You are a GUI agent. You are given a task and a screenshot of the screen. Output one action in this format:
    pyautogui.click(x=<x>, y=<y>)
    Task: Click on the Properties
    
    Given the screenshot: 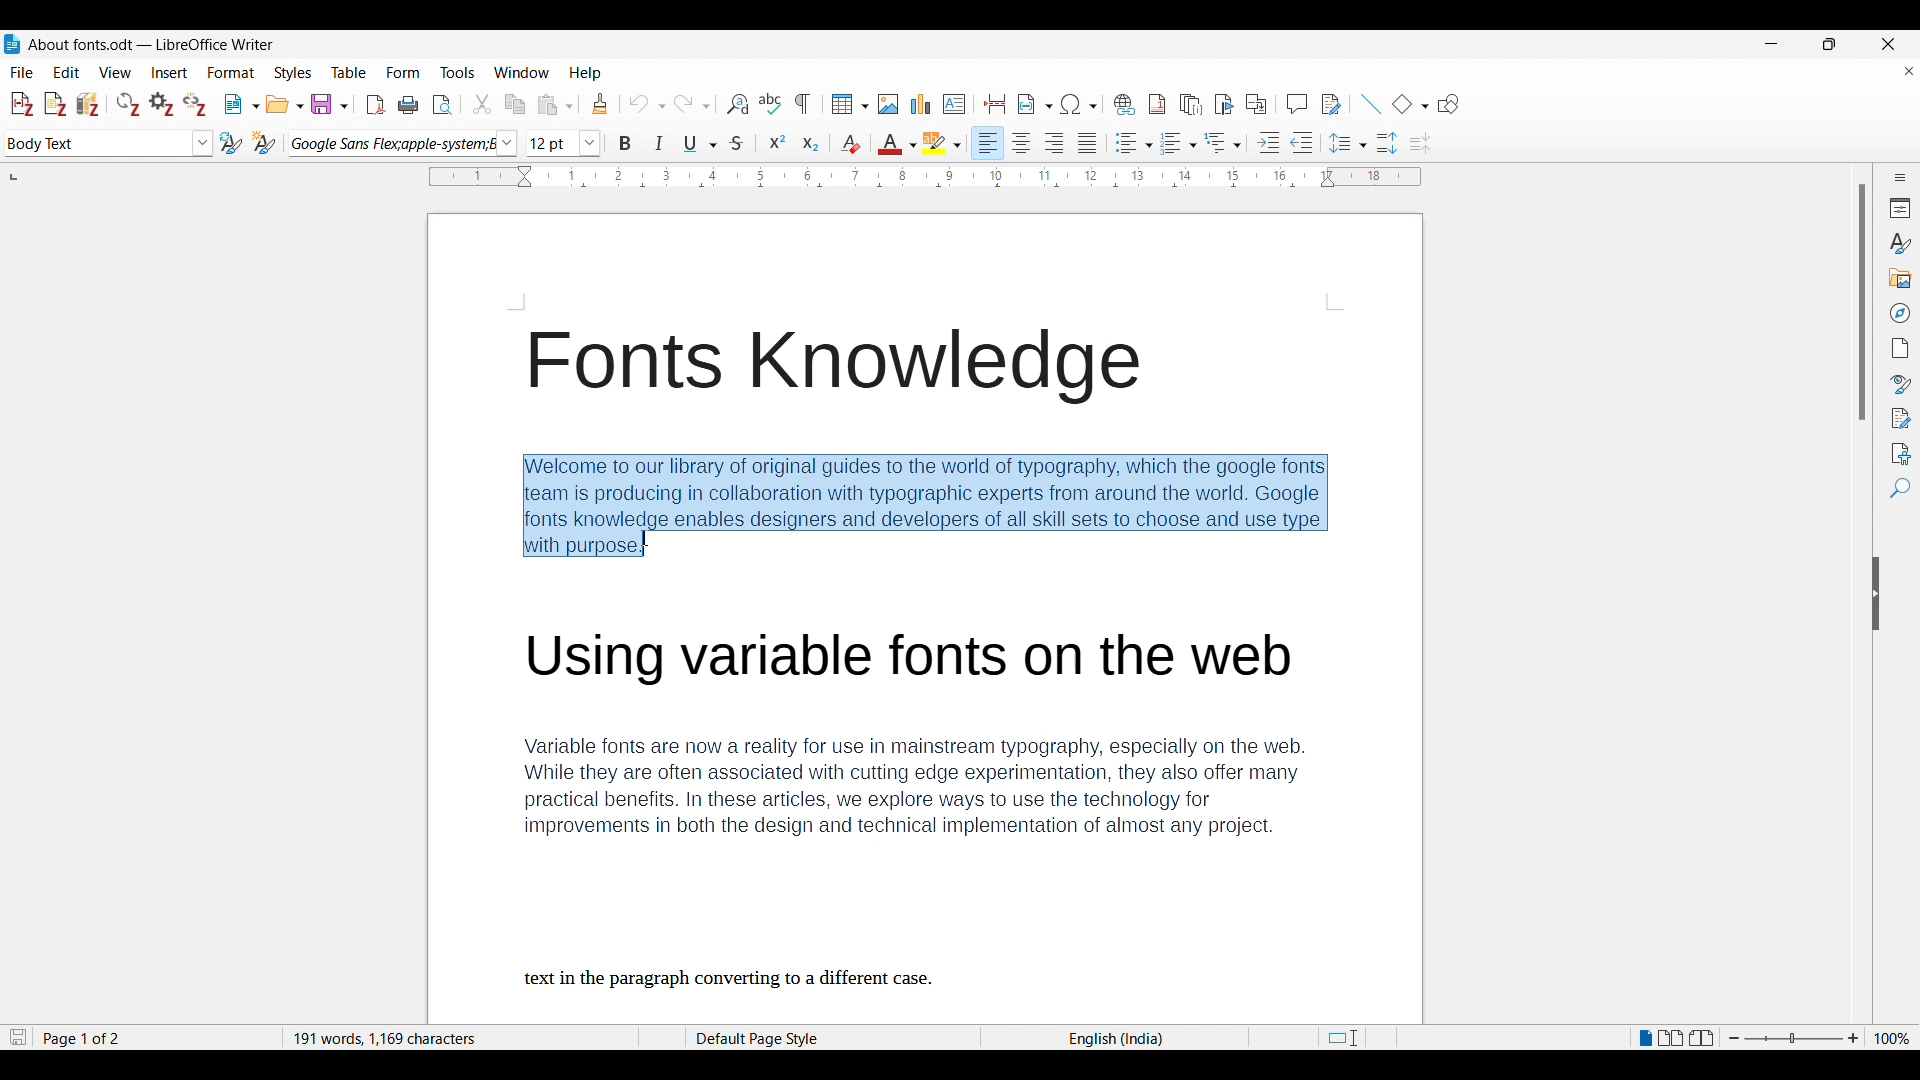 What is the action you would take?
    pyautogui.click(x=1901, y=208)
    